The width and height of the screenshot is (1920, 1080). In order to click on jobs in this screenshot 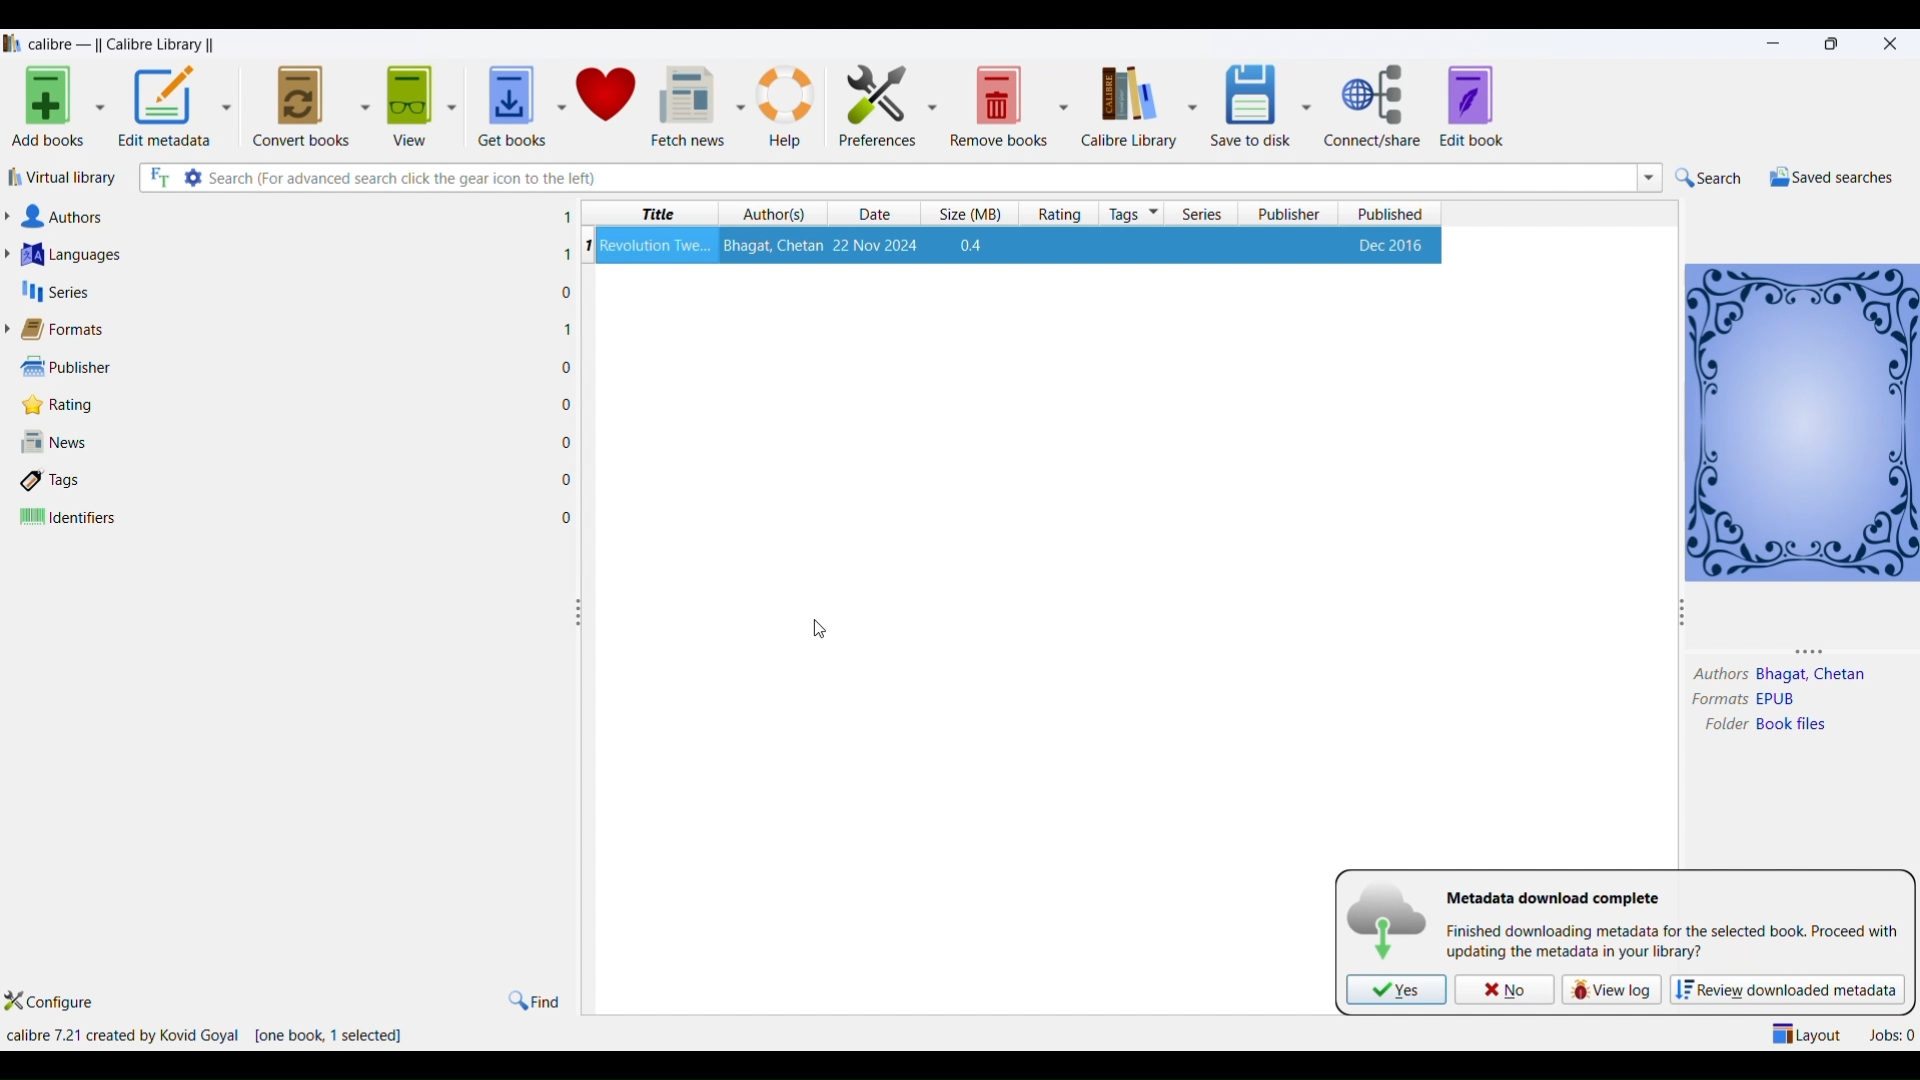, I will do `click(1891, 1032)`.